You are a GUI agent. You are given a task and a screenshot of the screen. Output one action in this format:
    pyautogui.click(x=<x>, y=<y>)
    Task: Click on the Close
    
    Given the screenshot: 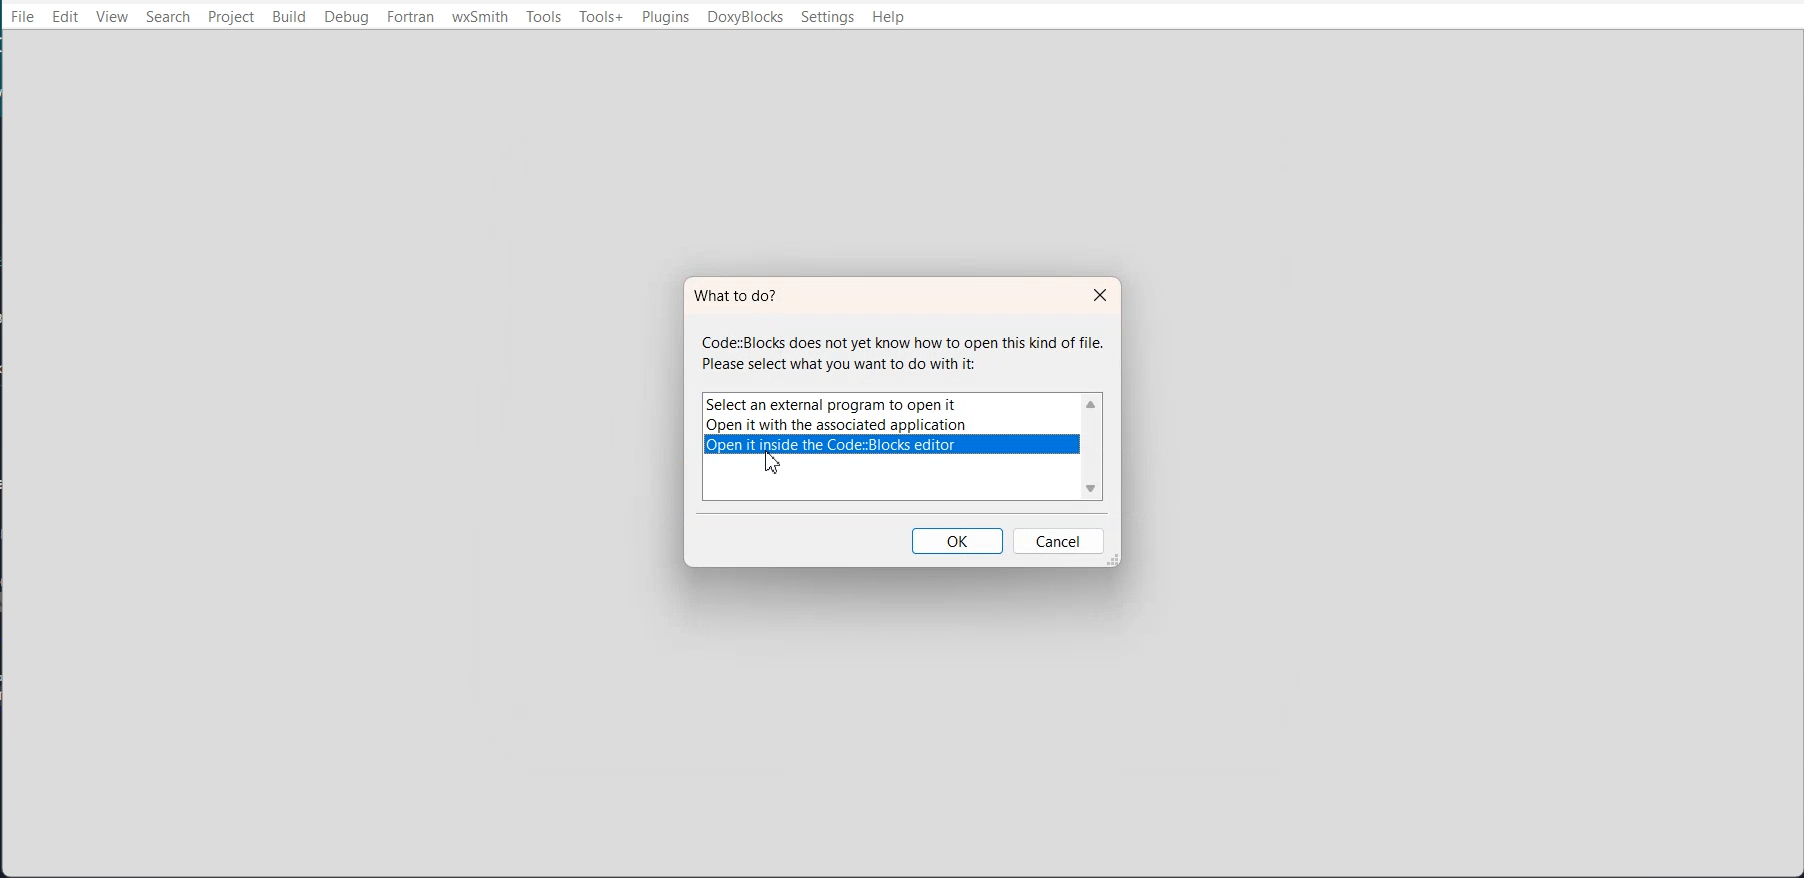 What is the action you would take?
    pyautogui.click(x=1102, y=296)
    